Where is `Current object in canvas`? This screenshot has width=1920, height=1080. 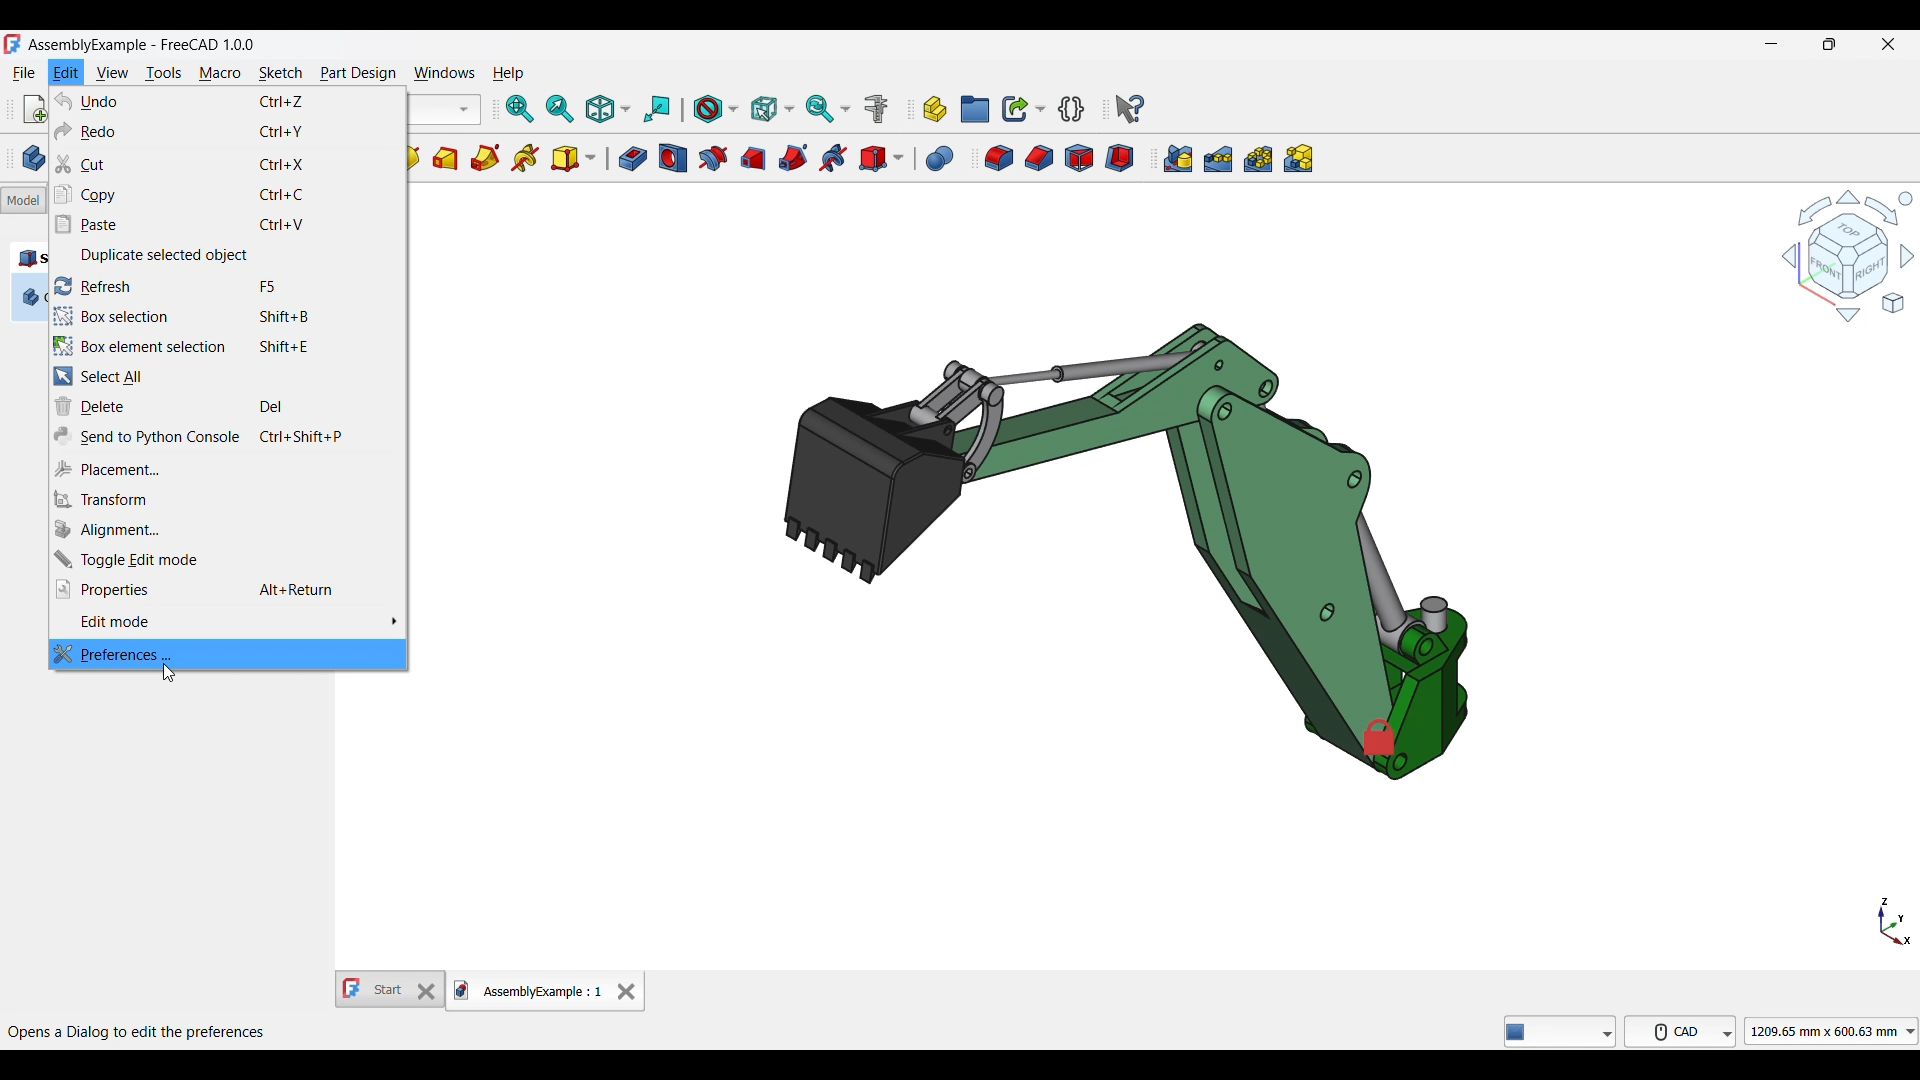
Current object in canvas is located at coordinates (1126, 545).